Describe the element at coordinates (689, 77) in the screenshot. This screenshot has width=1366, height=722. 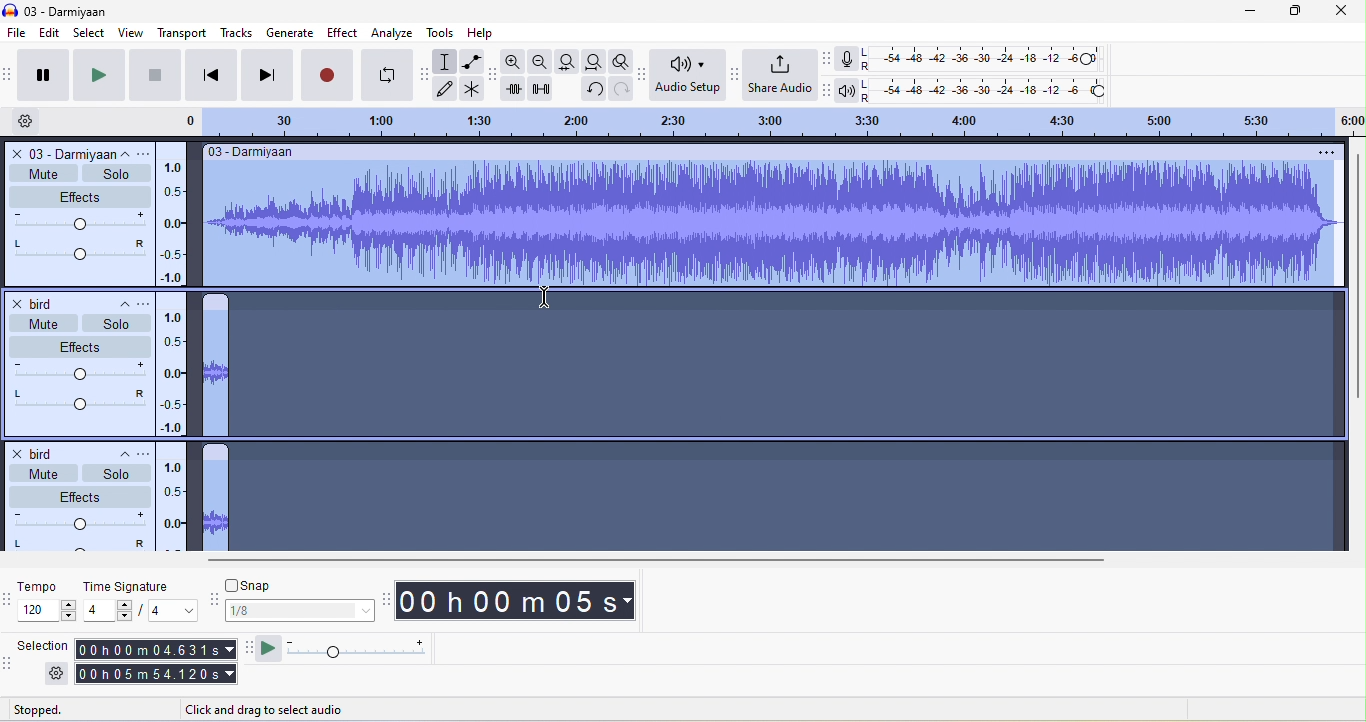
I see `audio setup` at that location.